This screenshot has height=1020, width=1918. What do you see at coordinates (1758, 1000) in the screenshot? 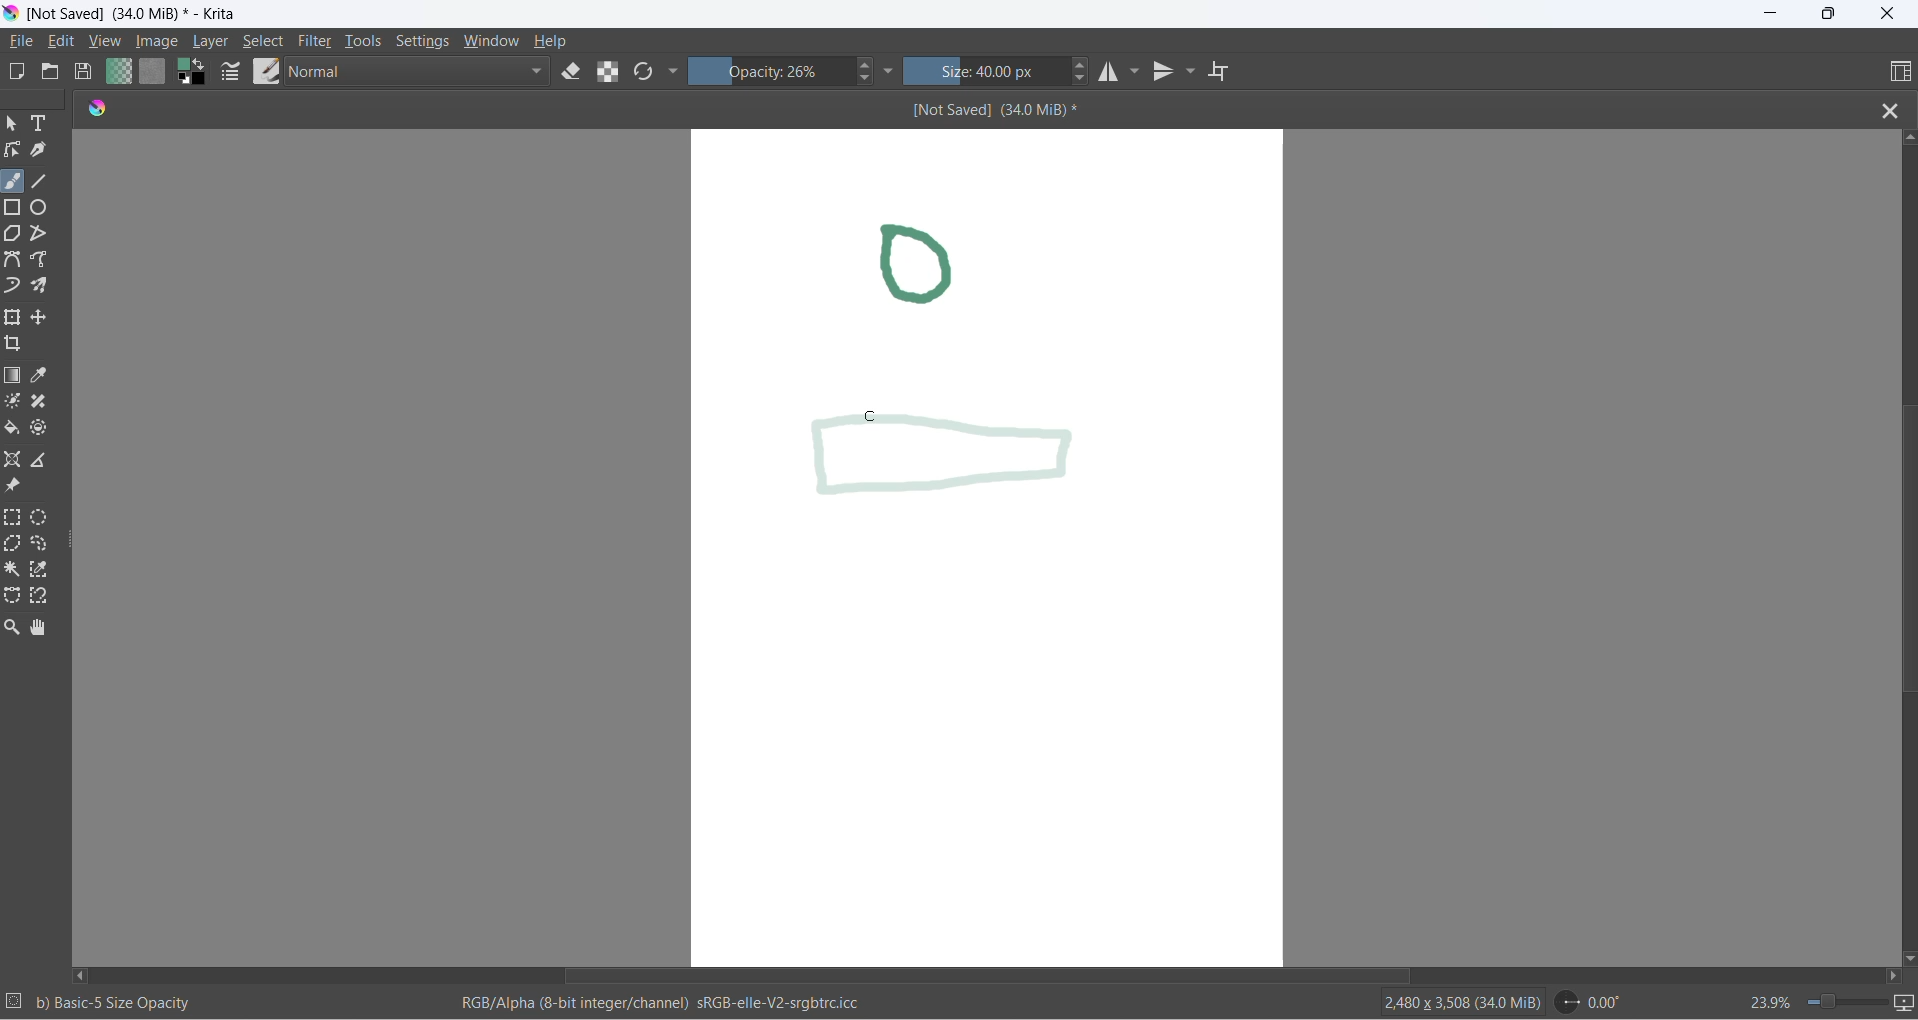
I see `zoom percentage` at bounding box center [1758, 1000].